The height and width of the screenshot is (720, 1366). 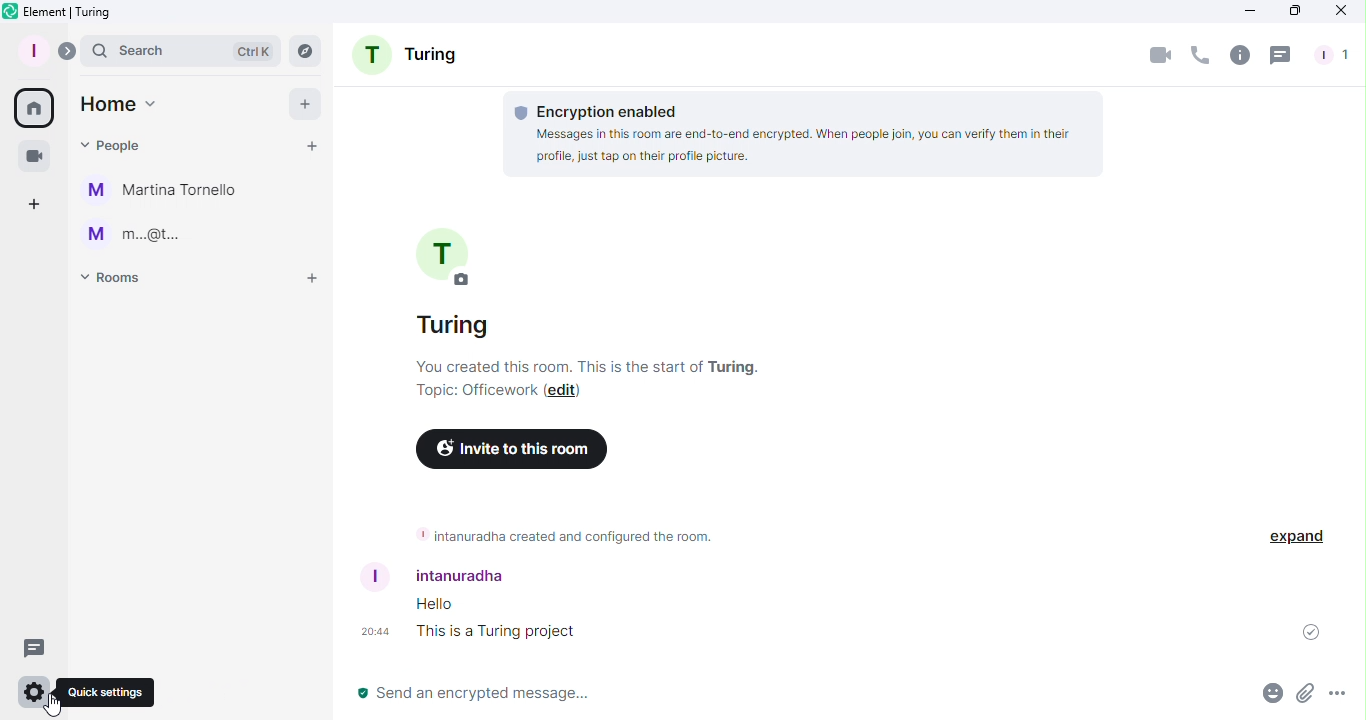 I want to click on Home, so click(x=120, y=104).